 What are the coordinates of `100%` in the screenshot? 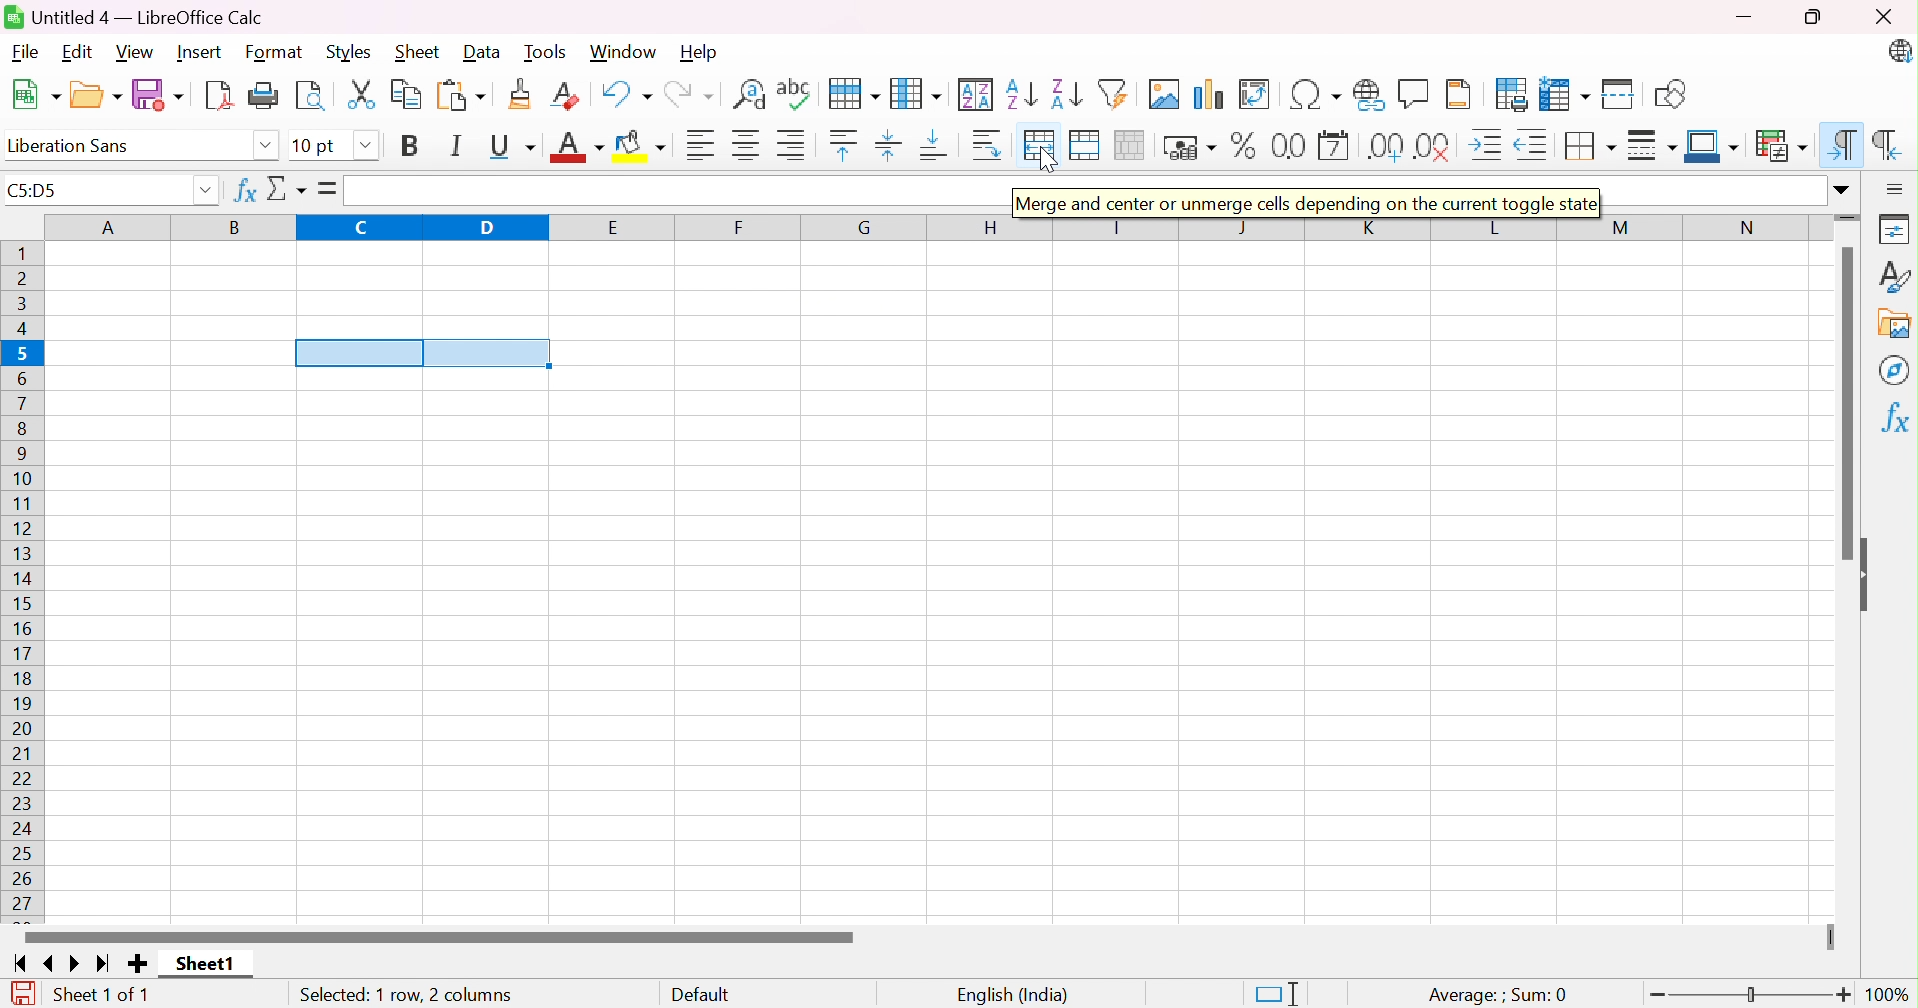 It's located at (1888, 994).